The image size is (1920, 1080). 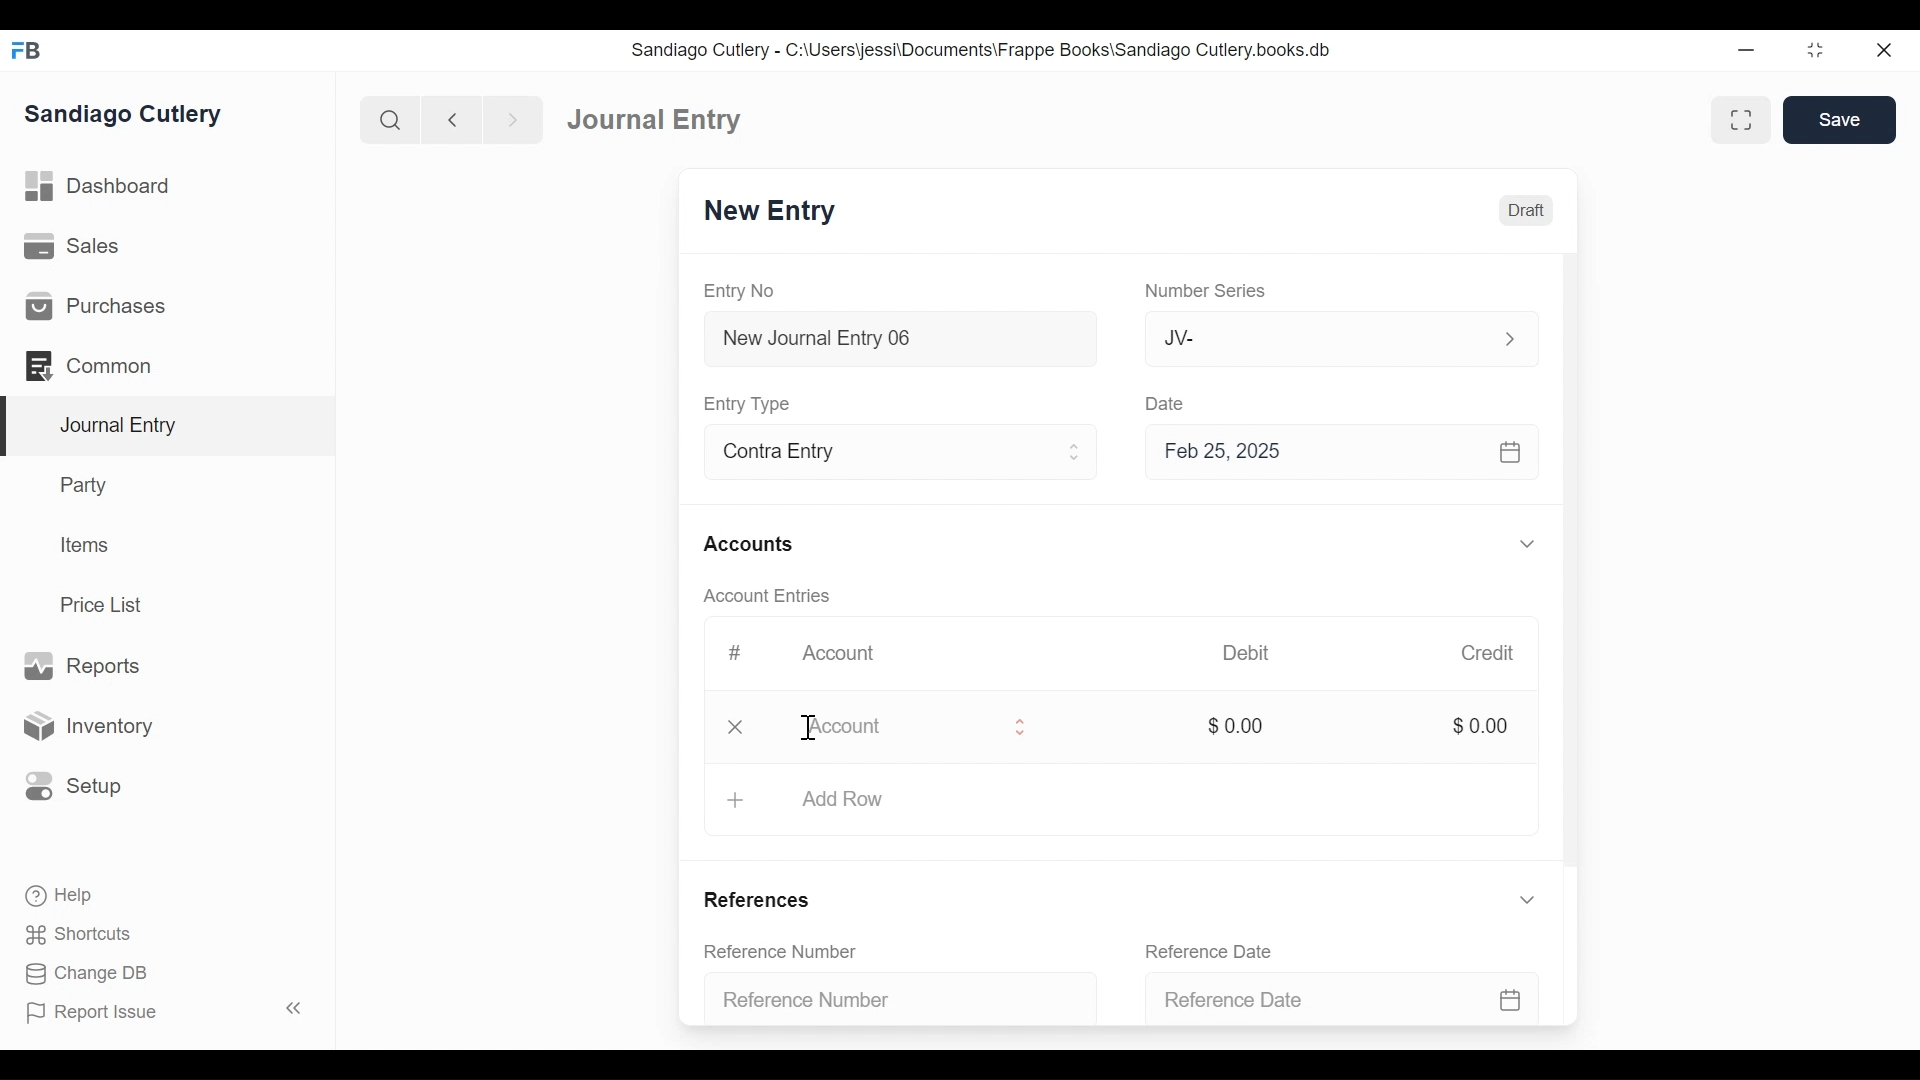 What do you see at coordinates (84, 934) in the screenshot?
I see `Shortcuts` at bounding box center [84, 934].